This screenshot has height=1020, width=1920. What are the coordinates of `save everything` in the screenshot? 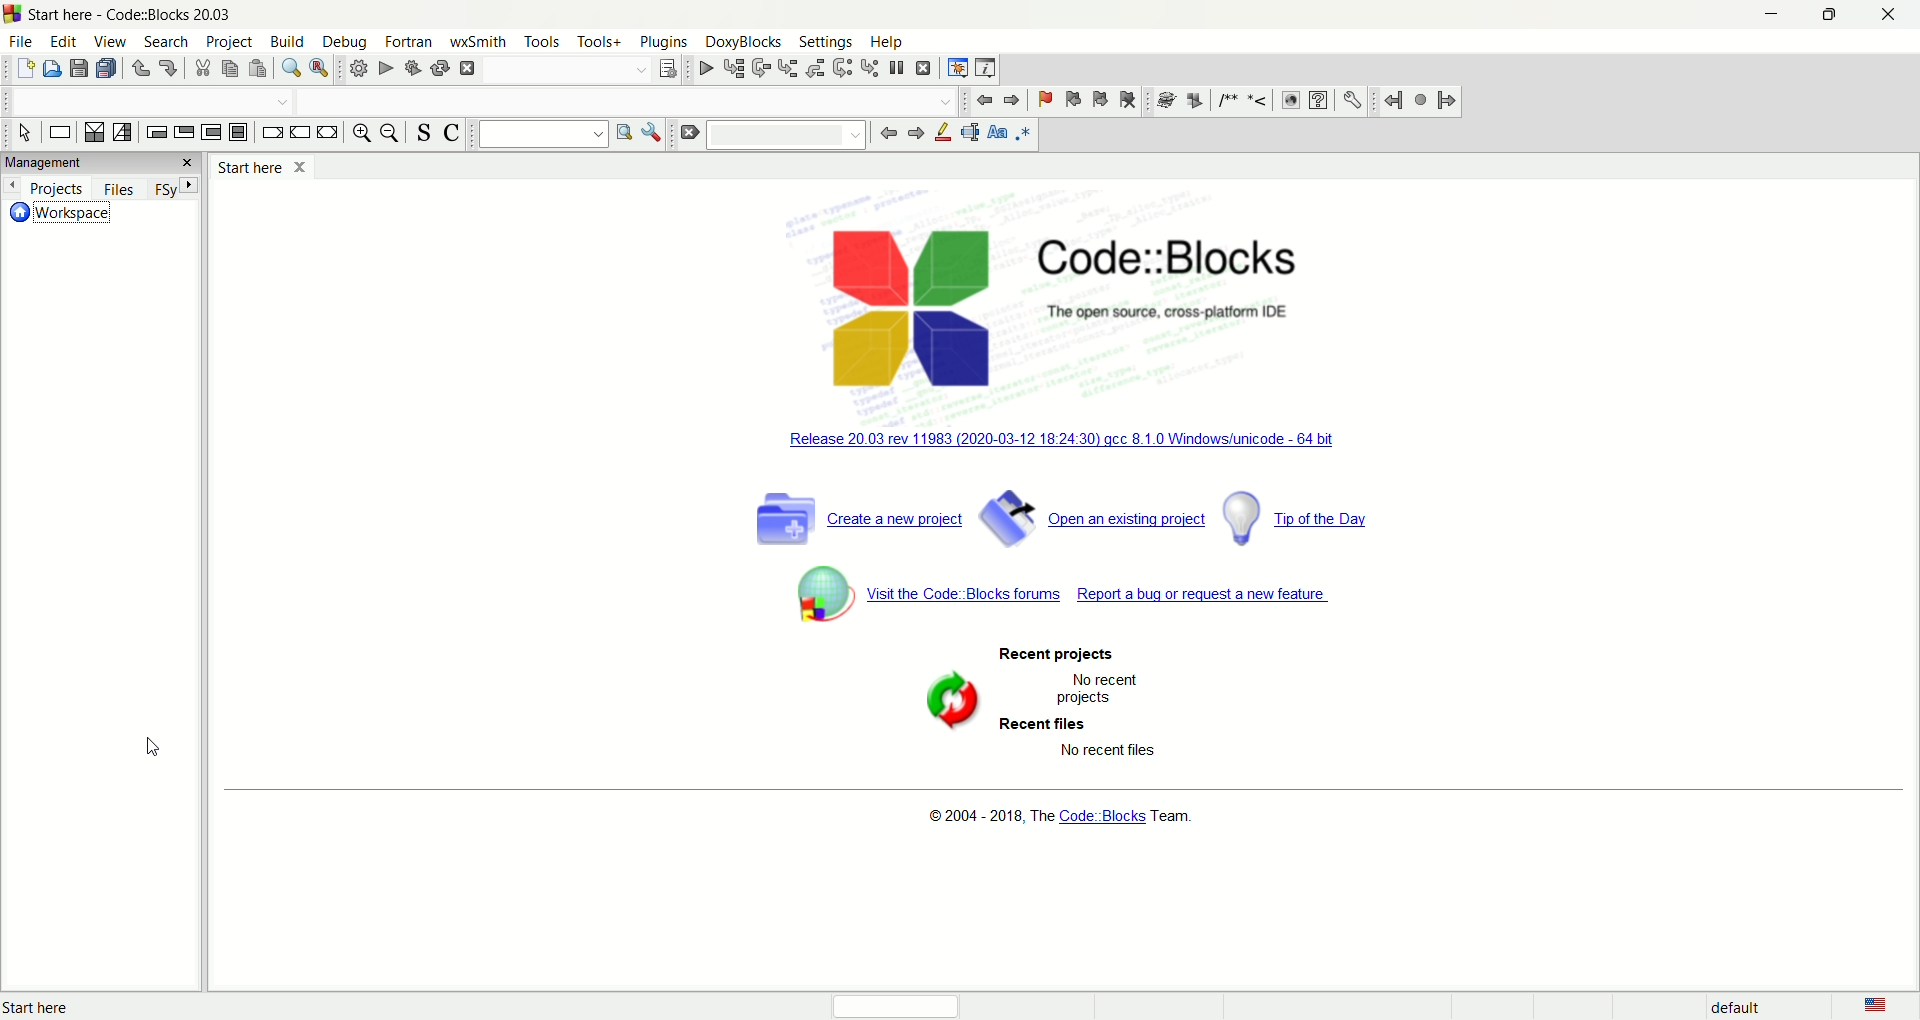 It's located at (109, 68).